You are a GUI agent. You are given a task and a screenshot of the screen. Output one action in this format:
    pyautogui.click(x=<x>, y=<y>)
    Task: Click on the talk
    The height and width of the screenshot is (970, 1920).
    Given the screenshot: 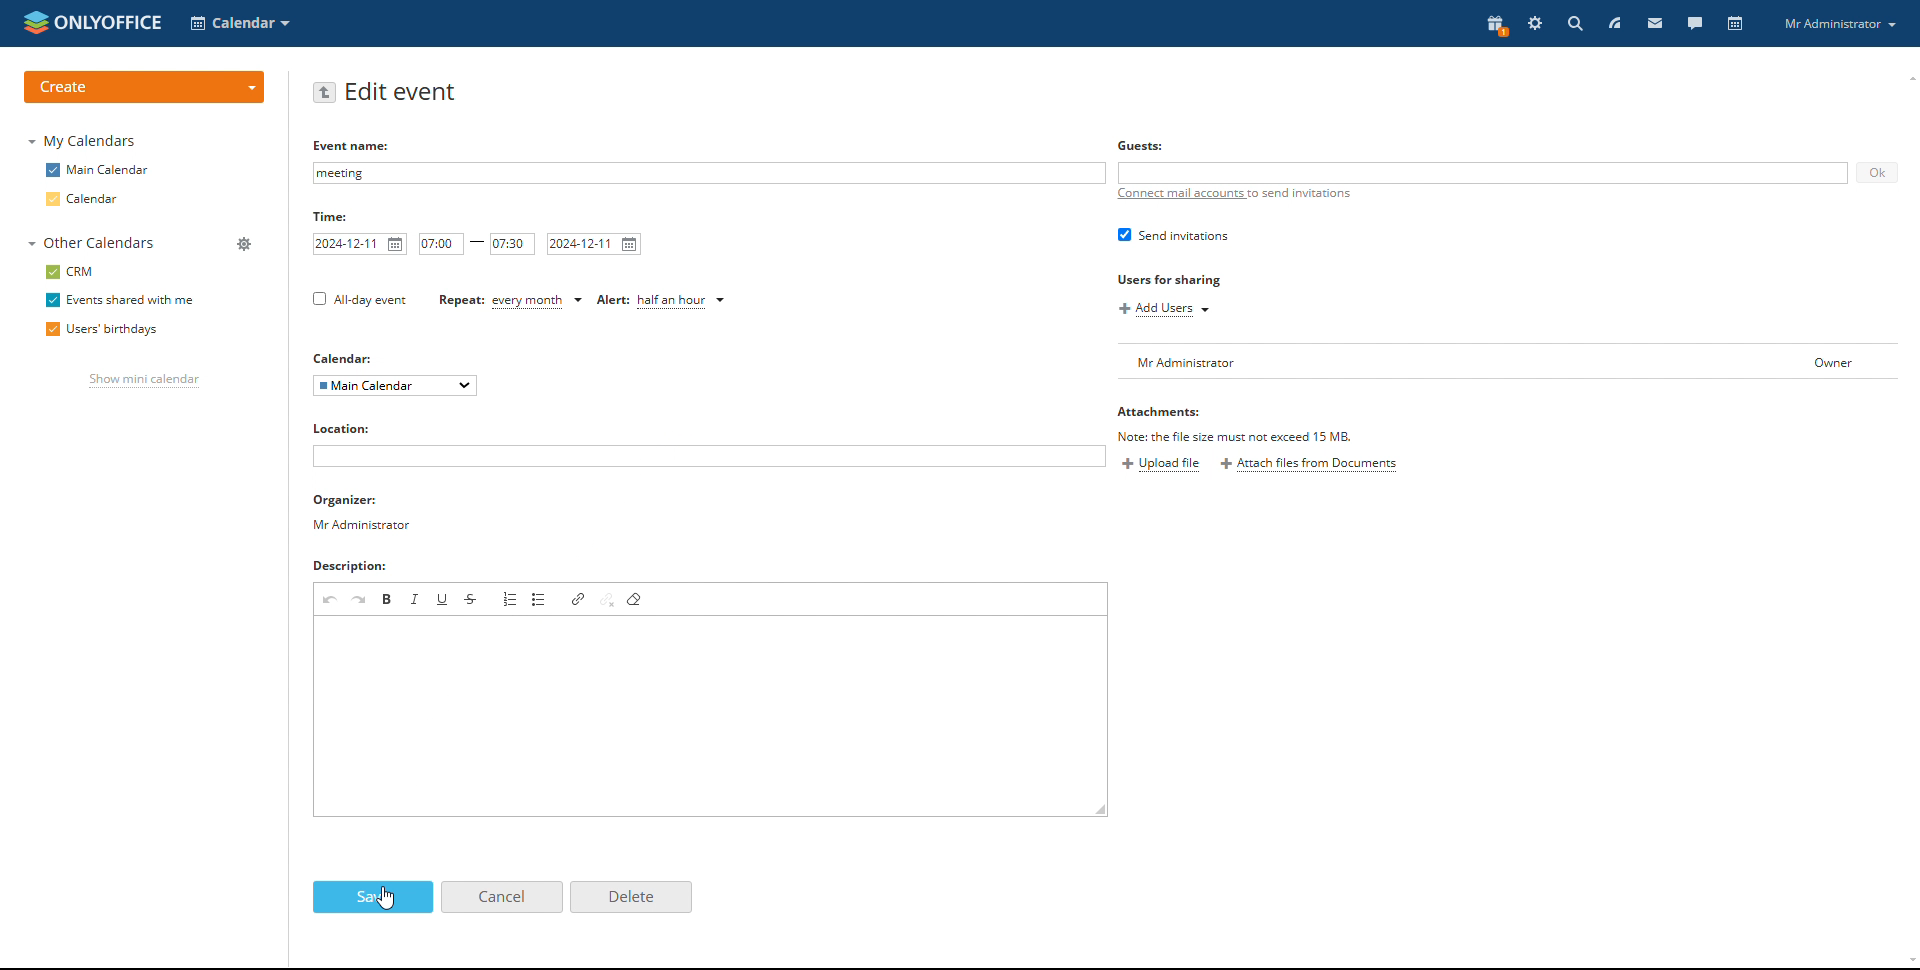 What is the action you would take?
    pyautogui.click(x=1694, y=24)
    